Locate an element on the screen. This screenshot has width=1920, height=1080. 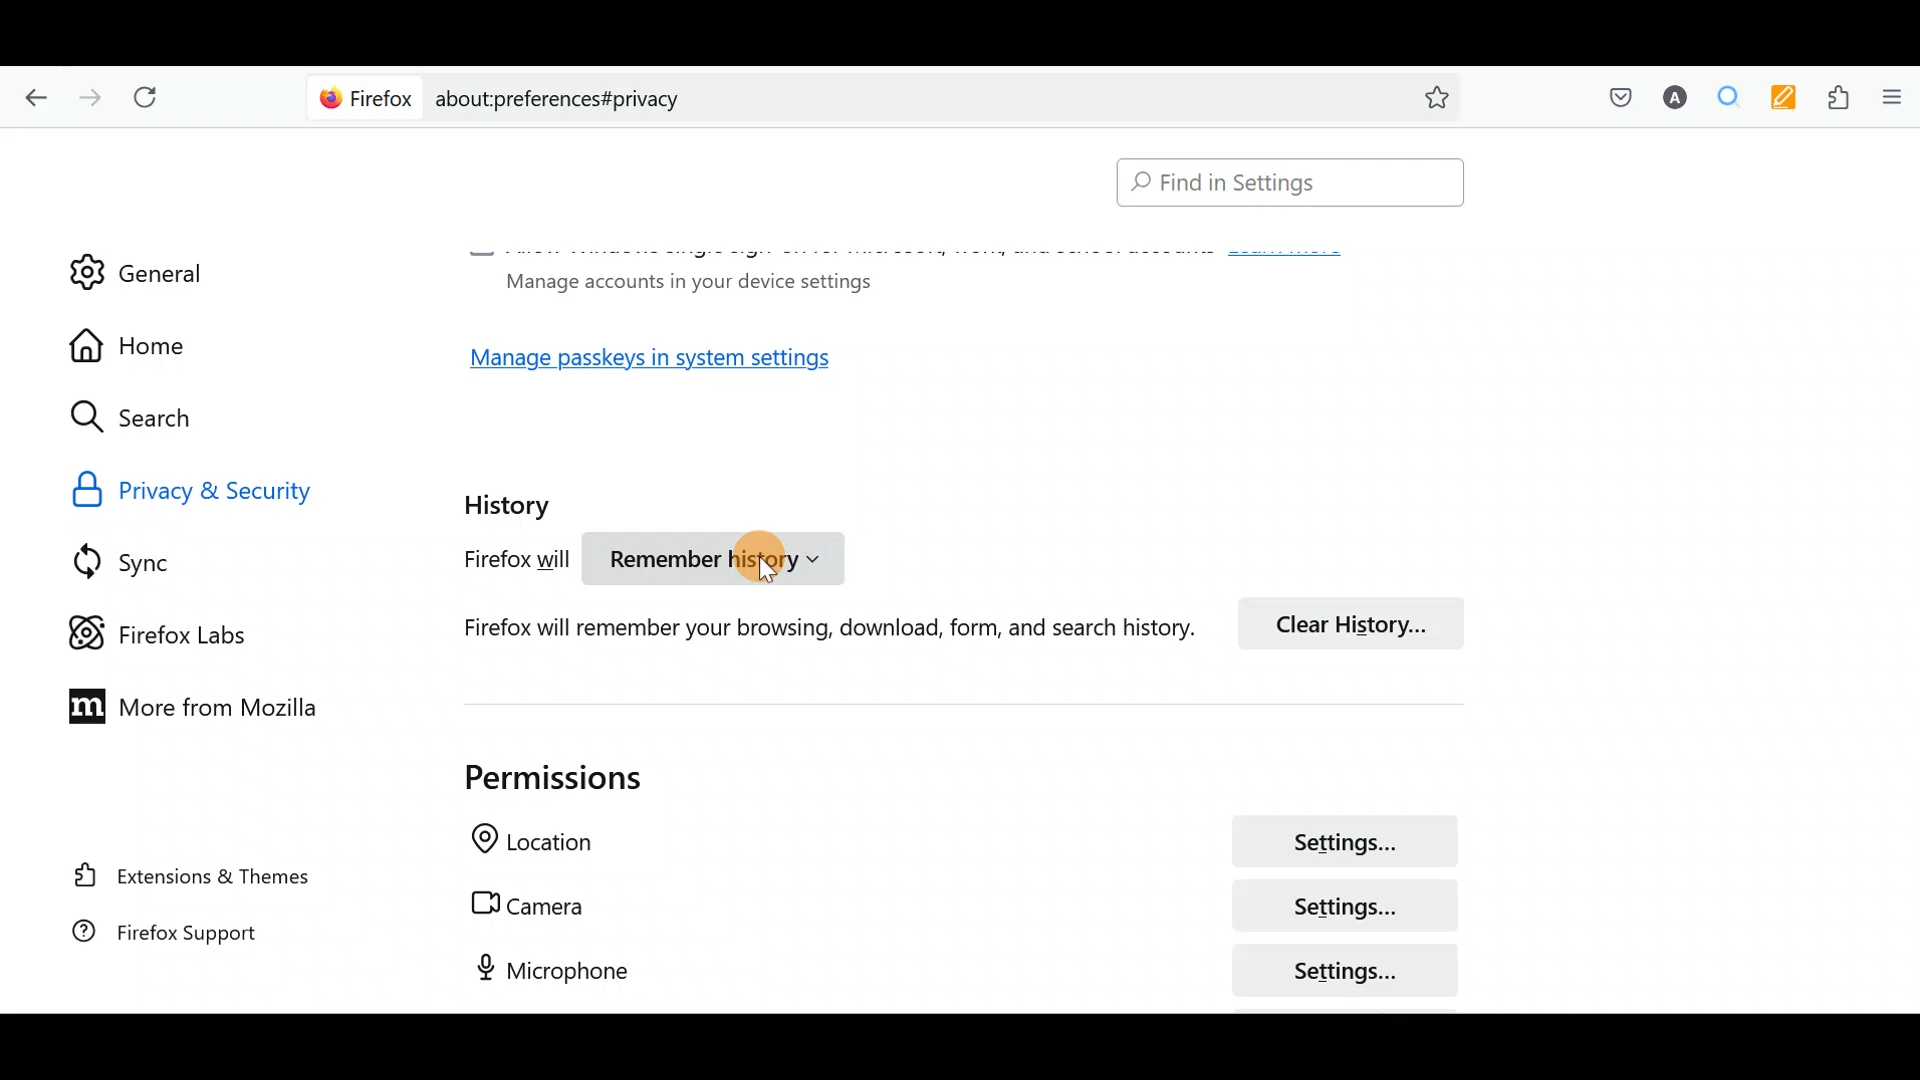
Extensions is located at coordinates (1833, 98).